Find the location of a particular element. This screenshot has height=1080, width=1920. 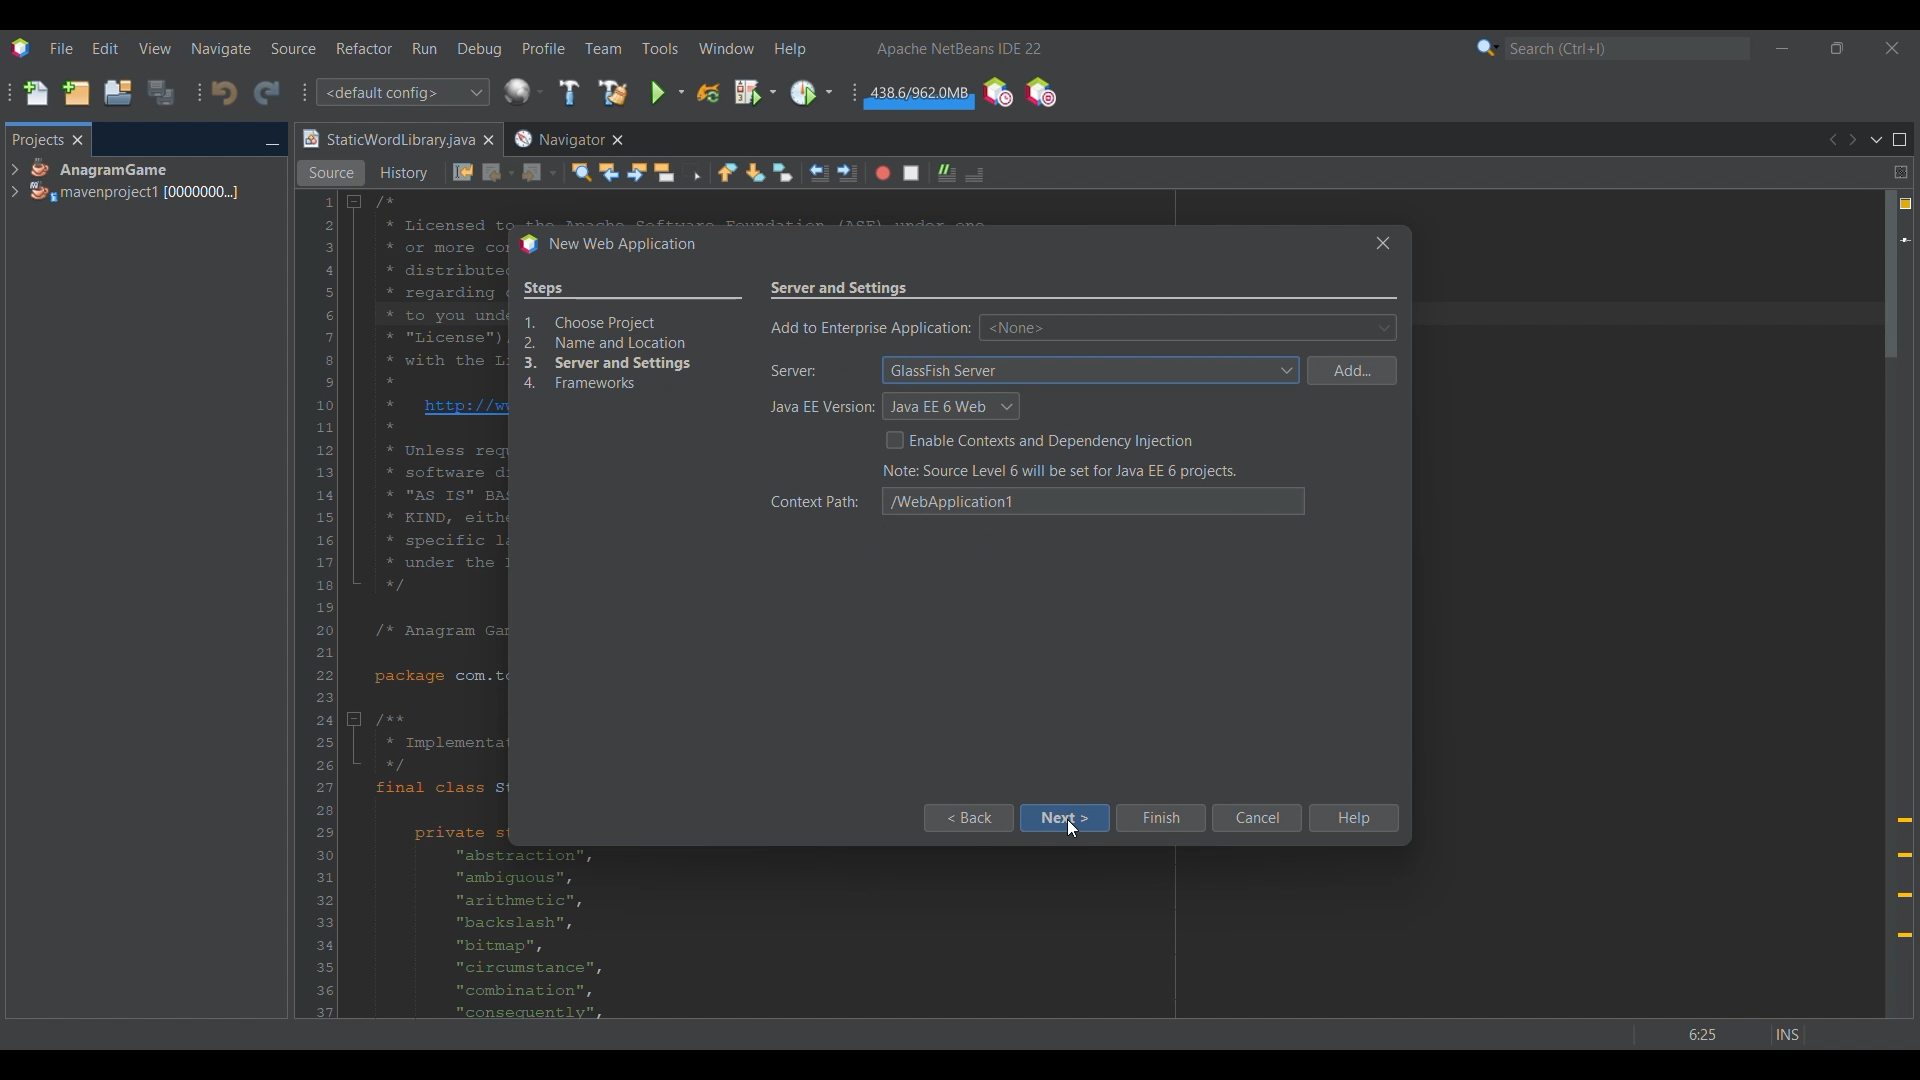

Profile IDE is located at coordinates (997, 93).